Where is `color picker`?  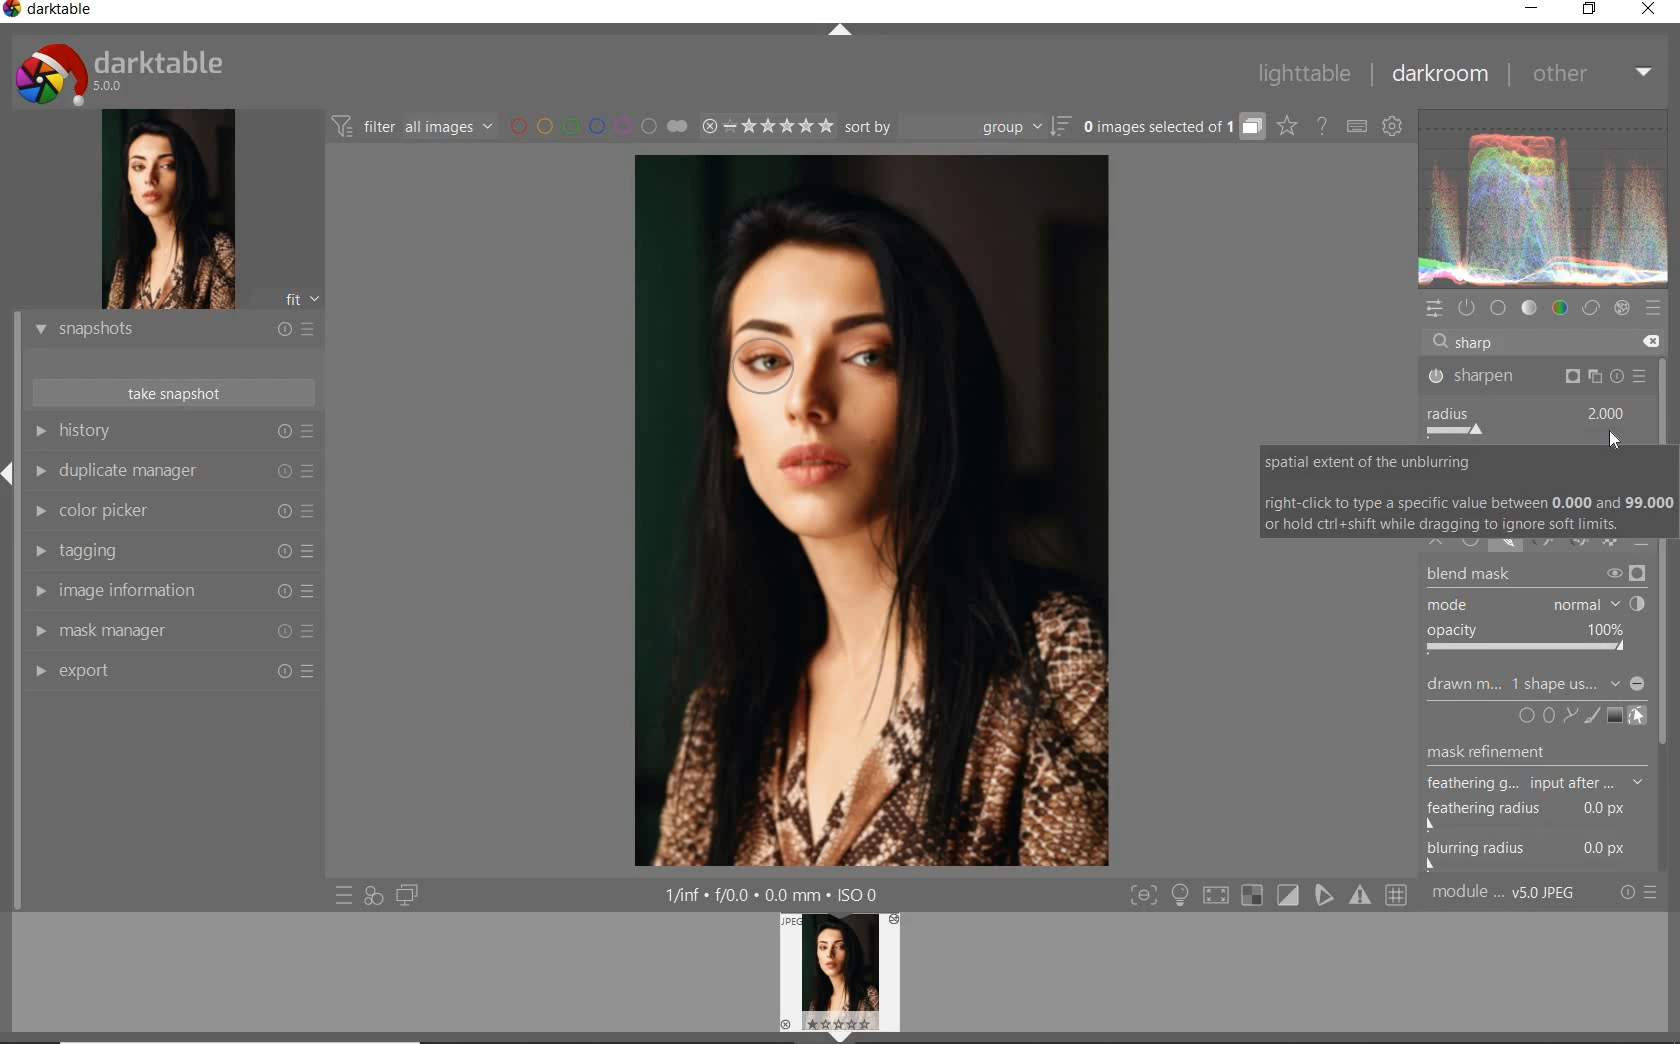 color picker is located at coordinates (173, 511).